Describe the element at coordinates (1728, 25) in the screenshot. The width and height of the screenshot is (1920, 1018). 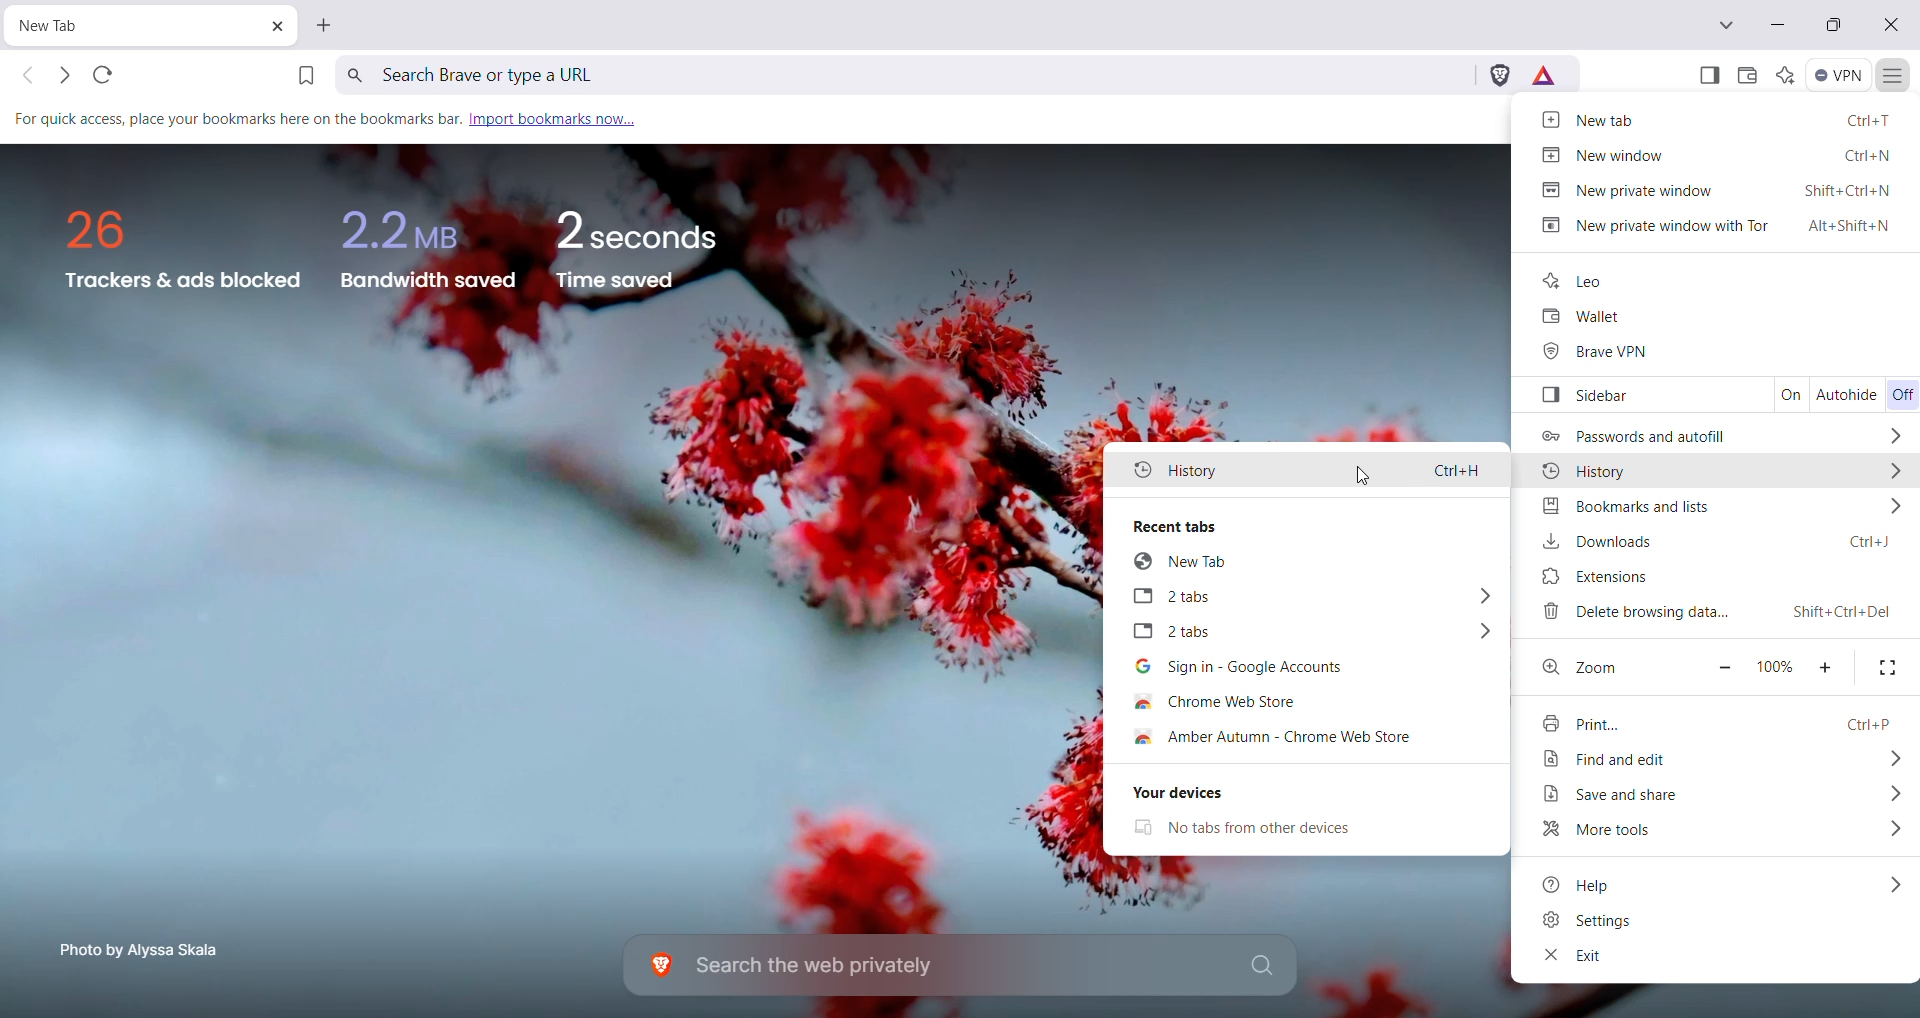
I see `Search Tabs` at that location.